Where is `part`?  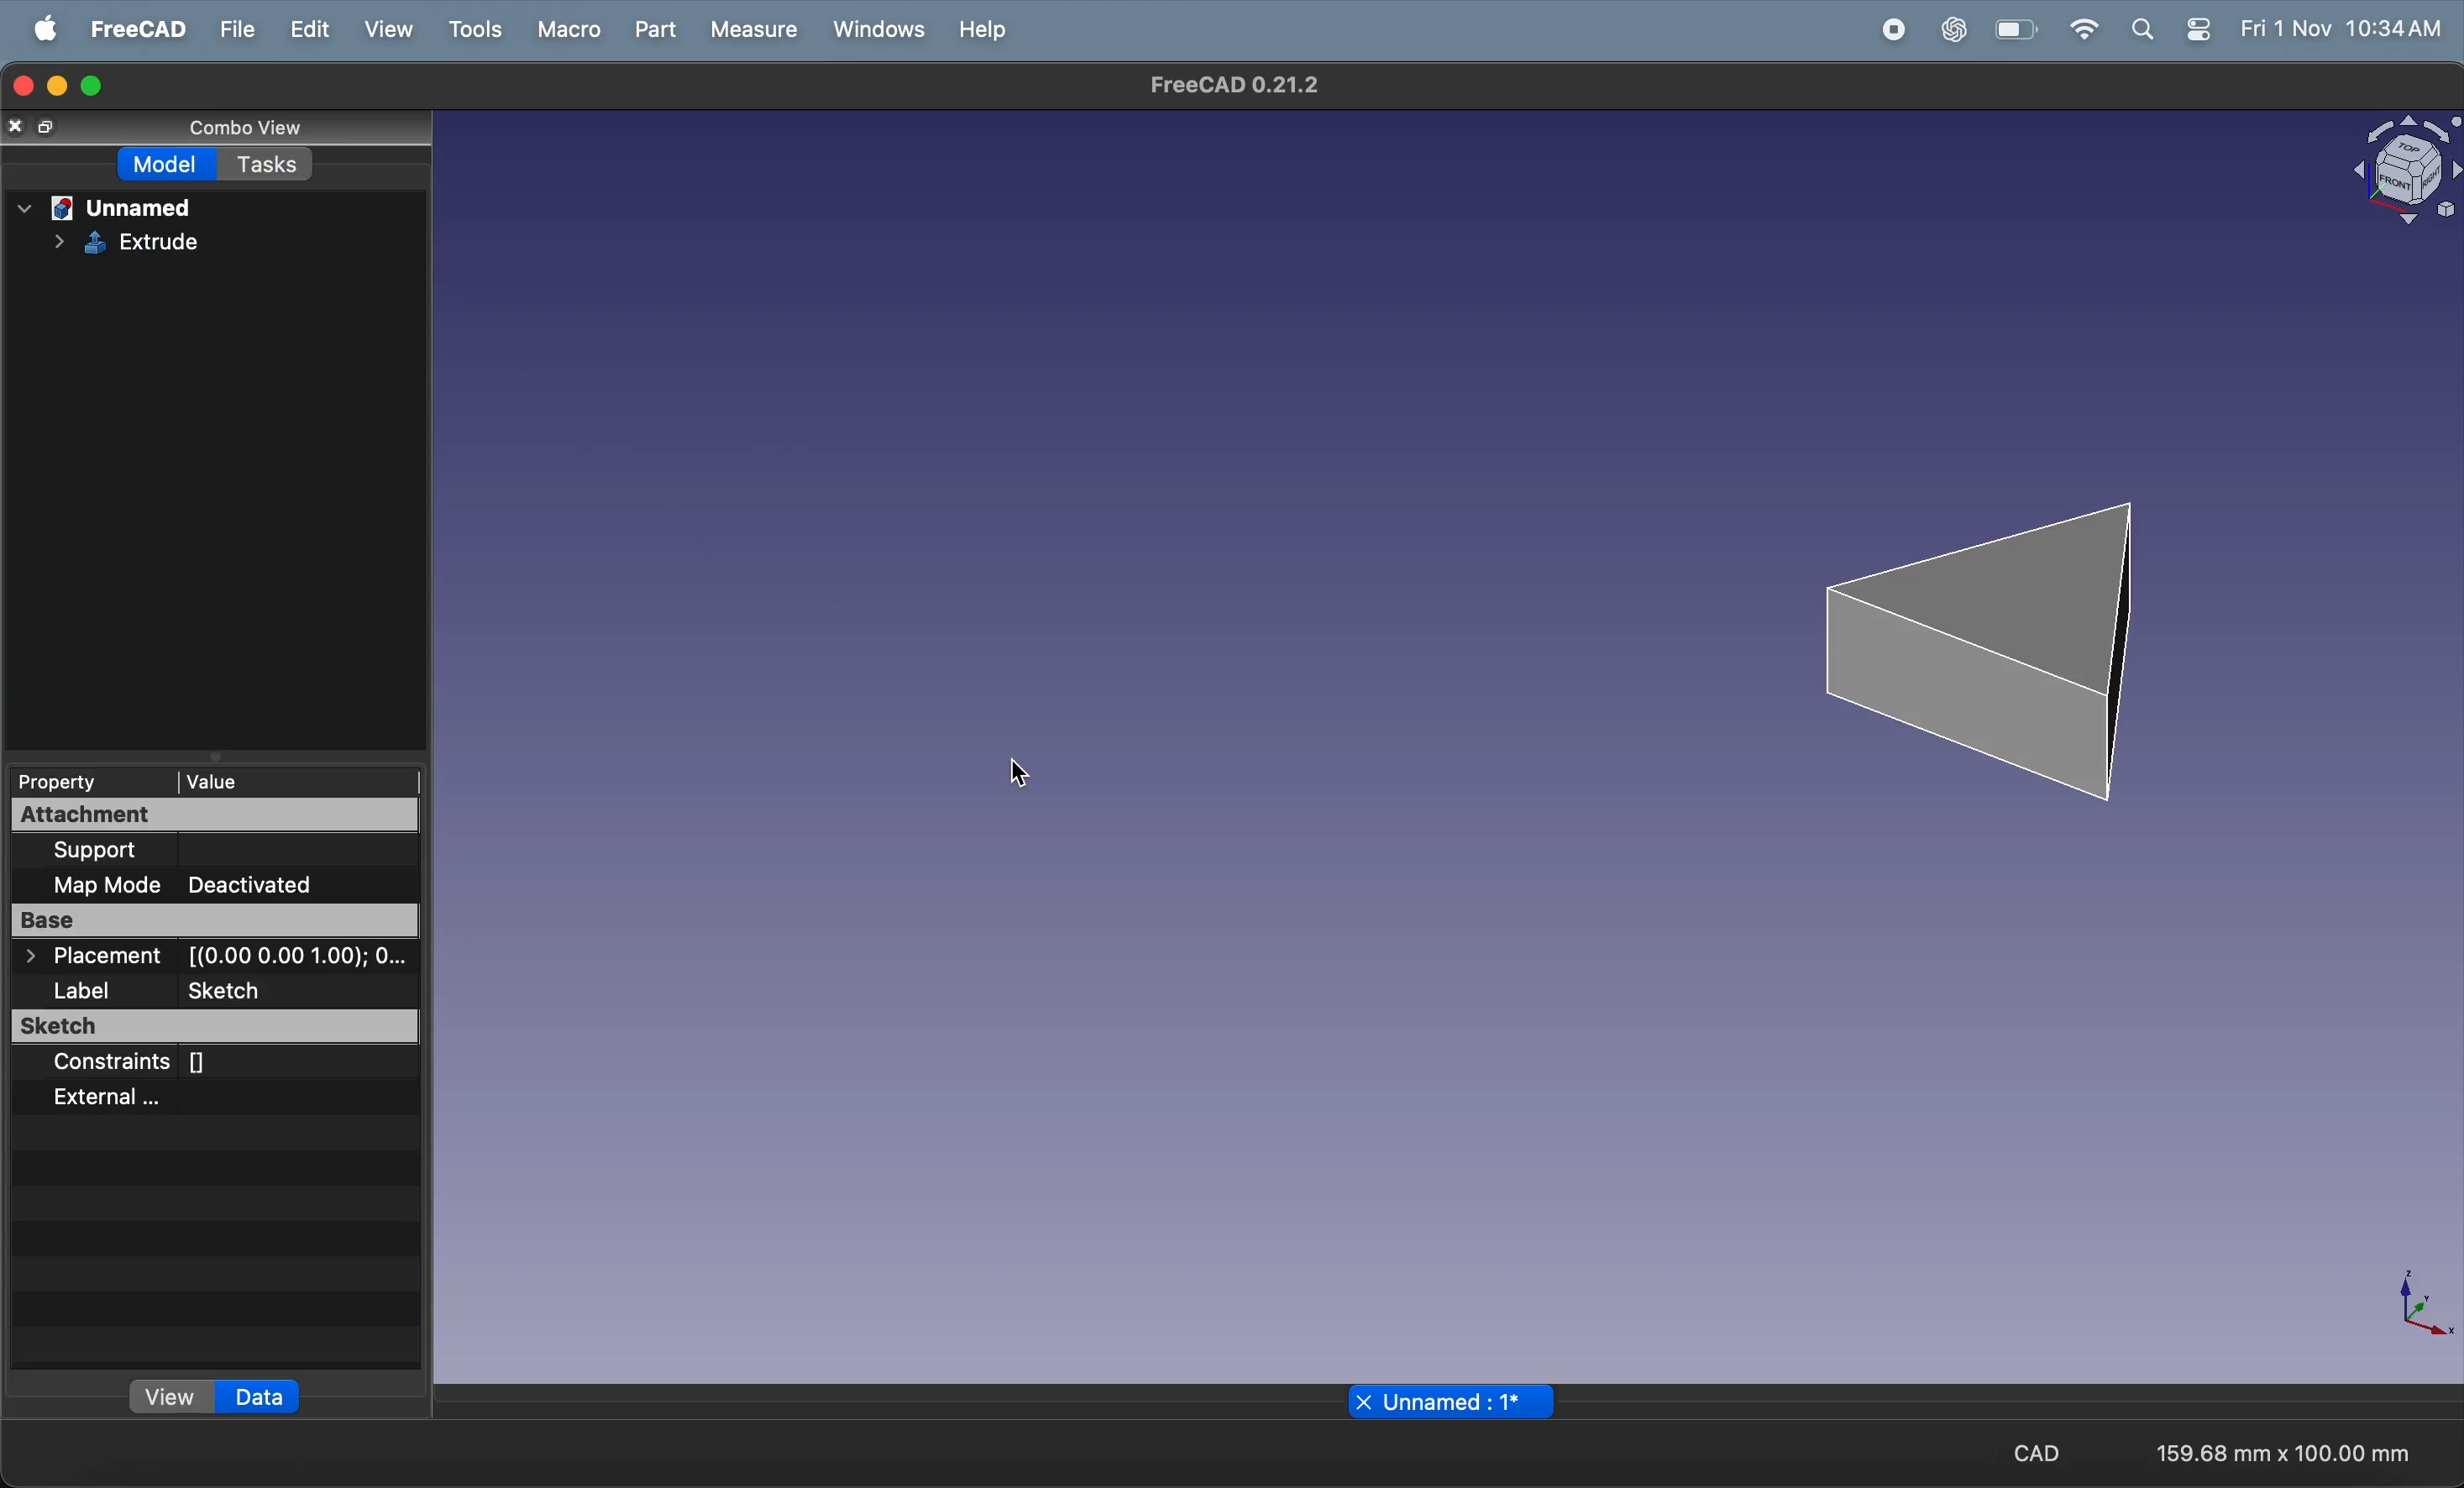
part is located at coordinates (660, 30).